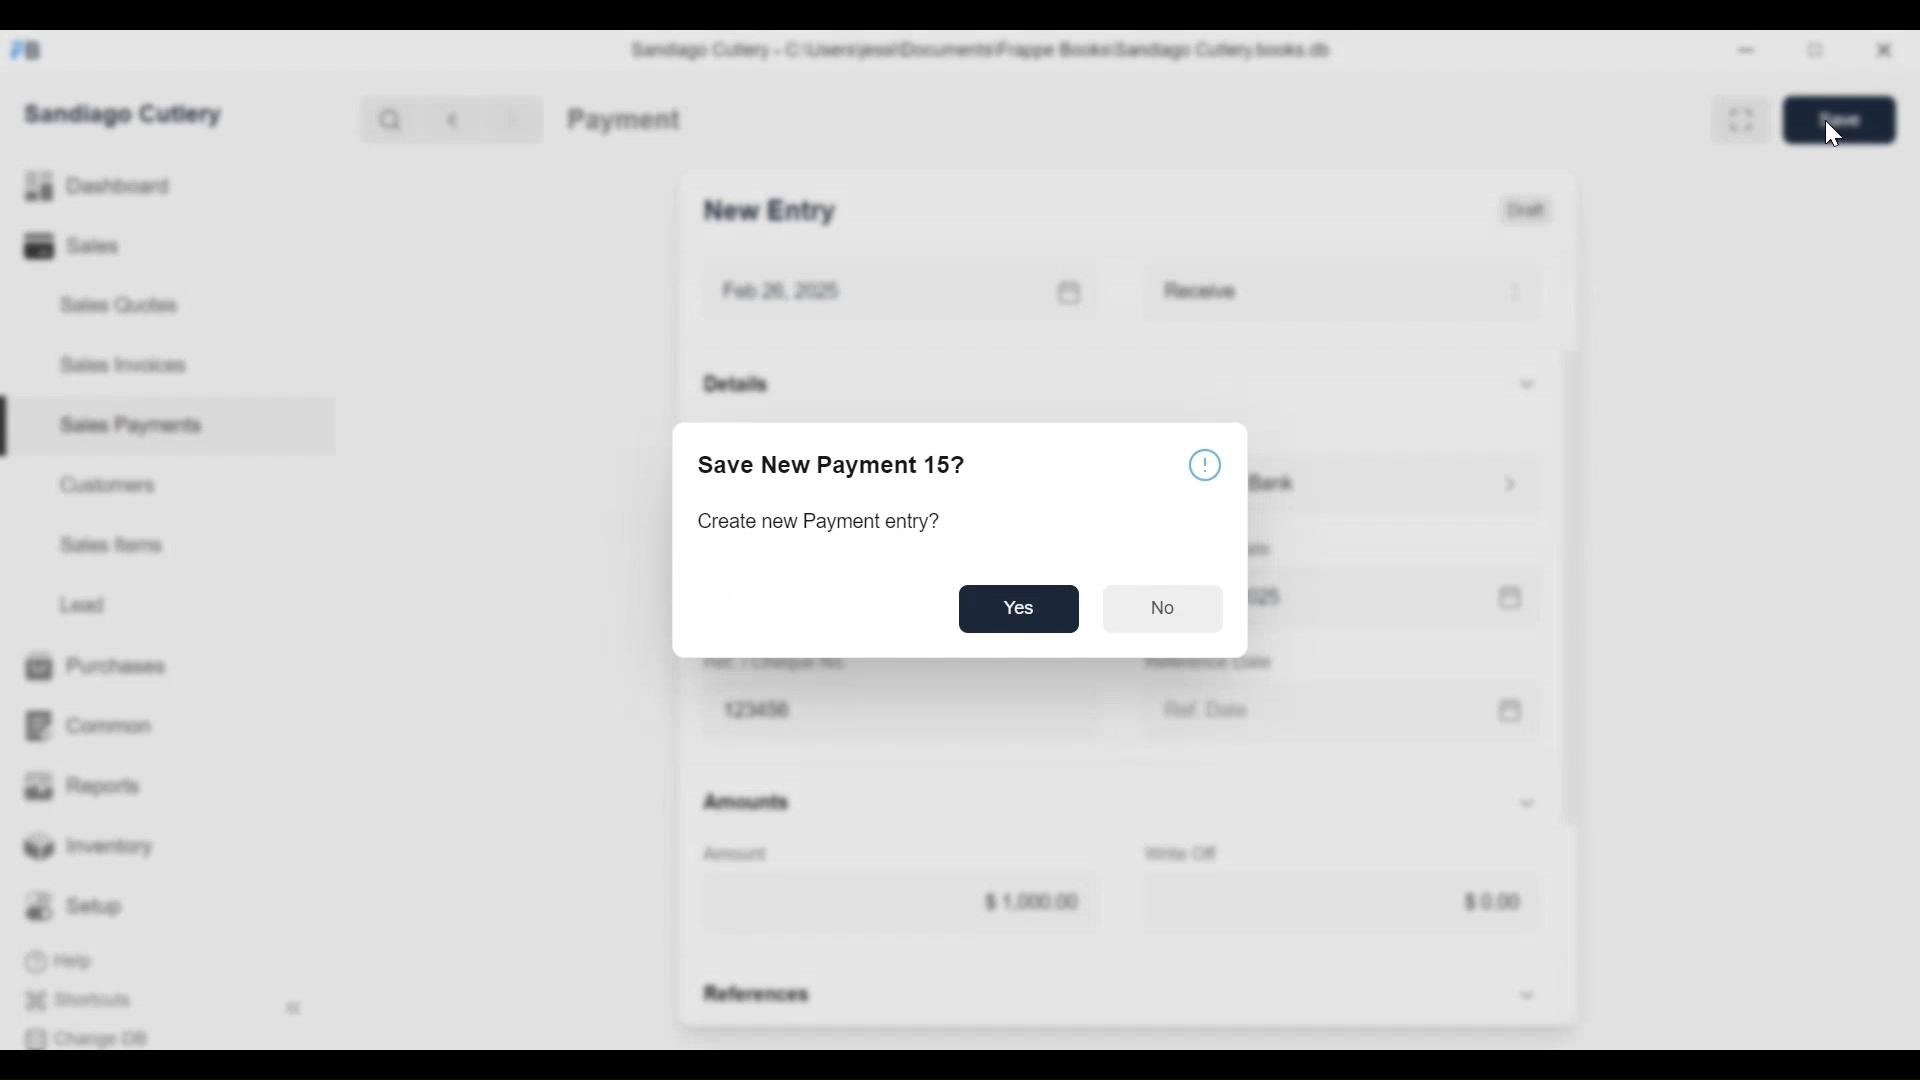 This screenshot has width=1920, height=1080. What do you see at coordinates (1020, 609) in the screenshot?
I see `Yes` at bounding box center [1020, 609].